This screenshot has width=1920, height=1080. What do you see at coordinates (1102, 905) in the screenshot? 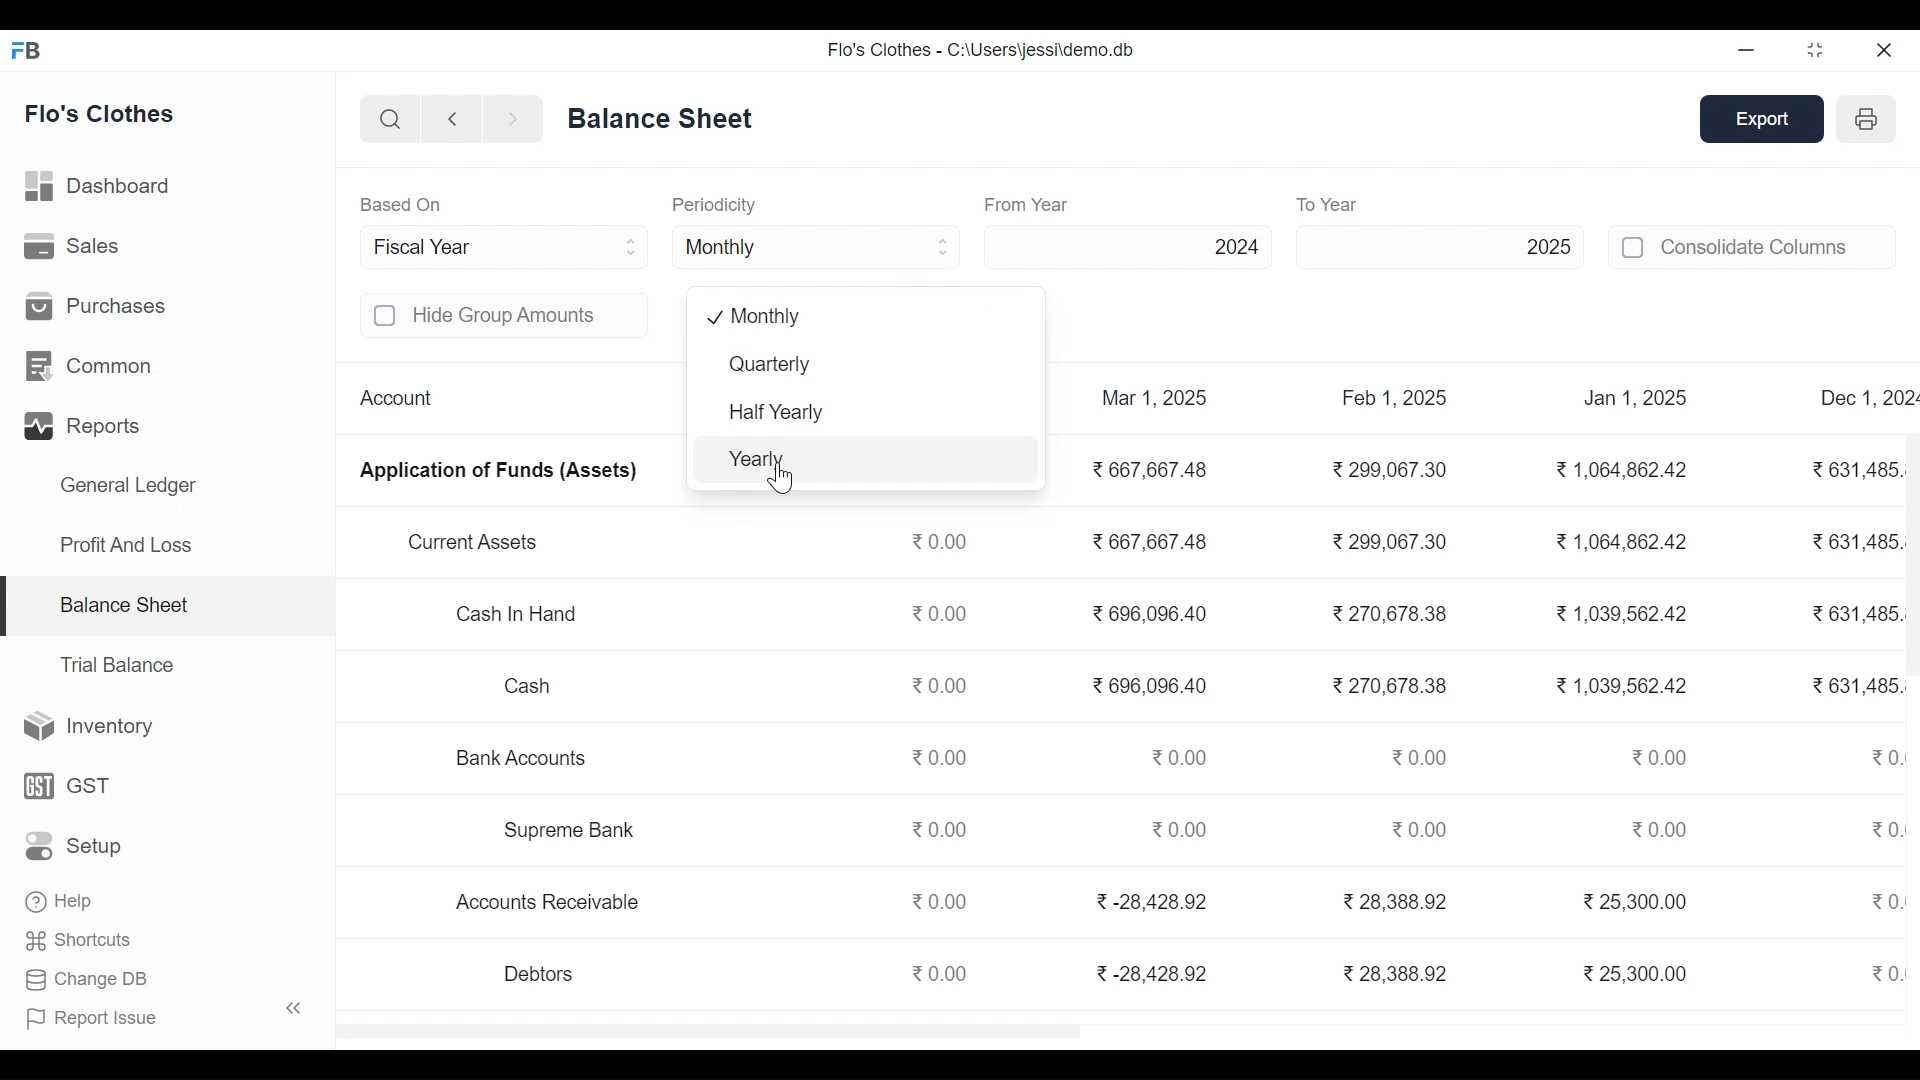
I see `Accounts Receivable 20.00 3-28,428.92 328,388.92 25,300.00` at bounding box center [1102, 905].